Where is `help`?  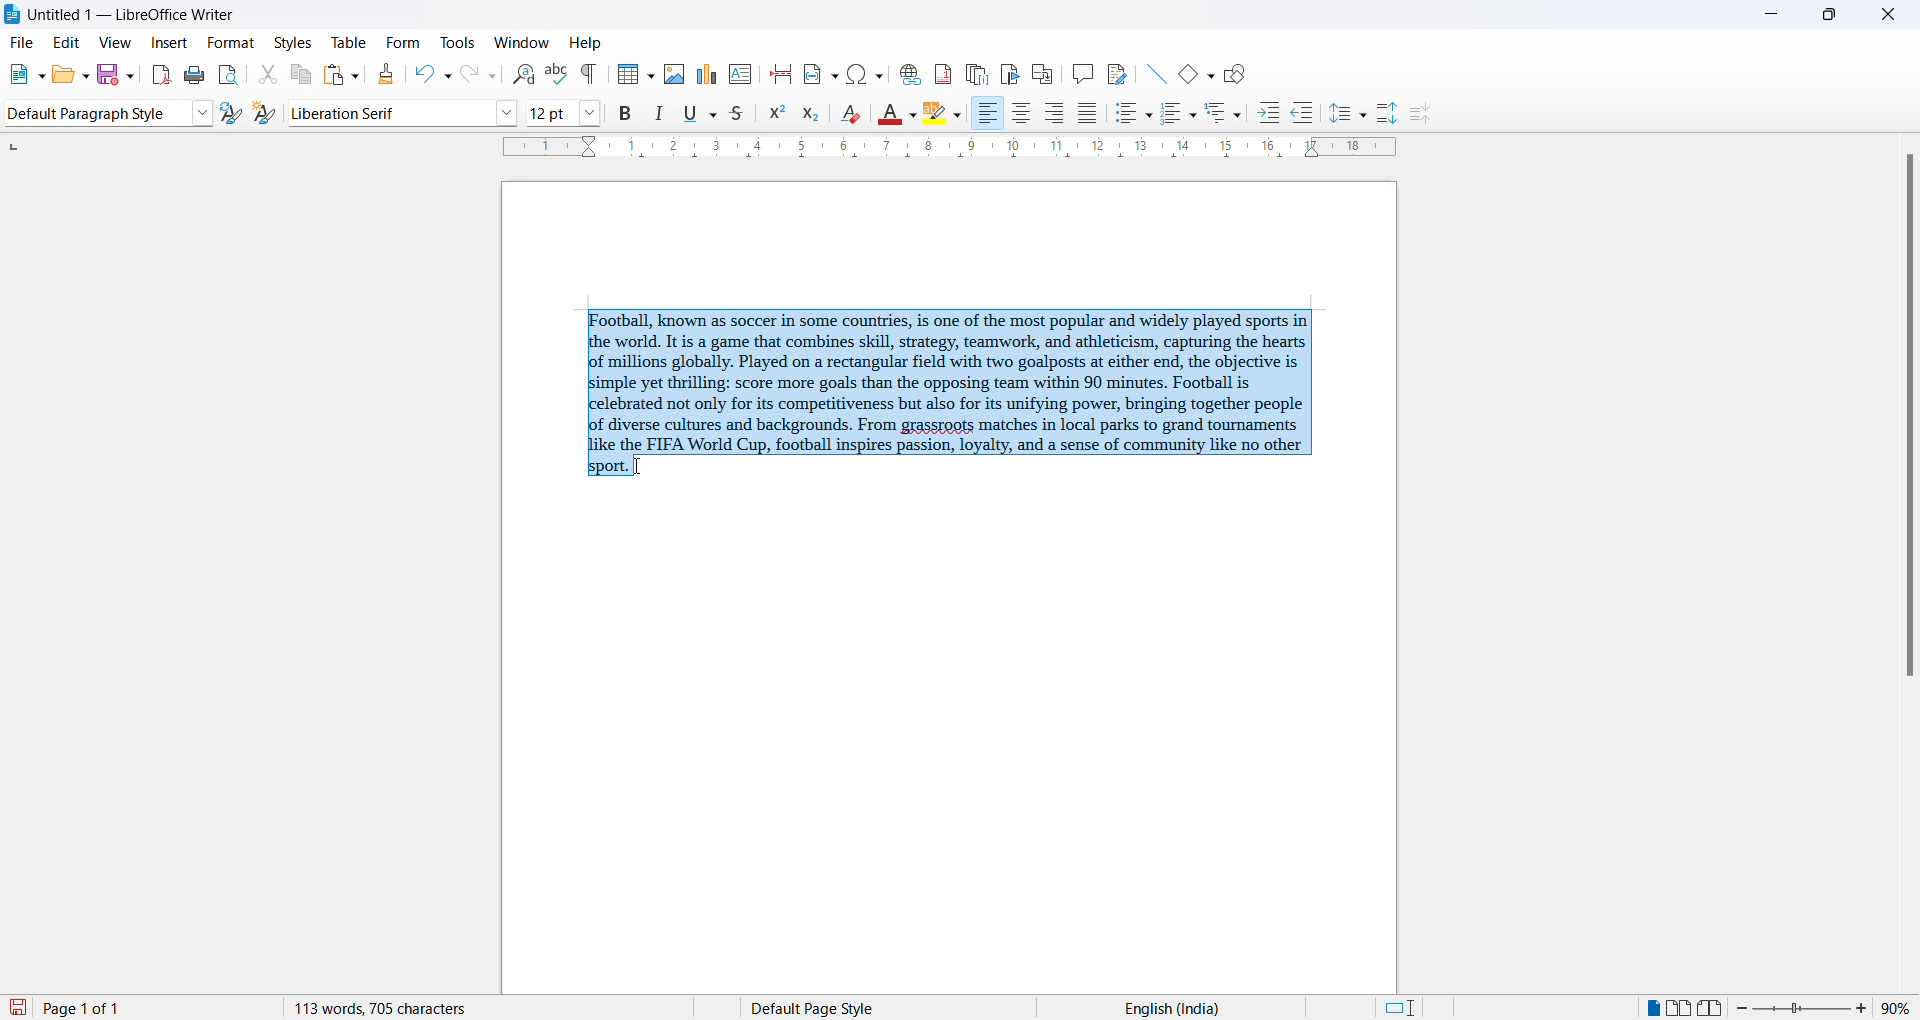
help is located at coordinates (585, 42).